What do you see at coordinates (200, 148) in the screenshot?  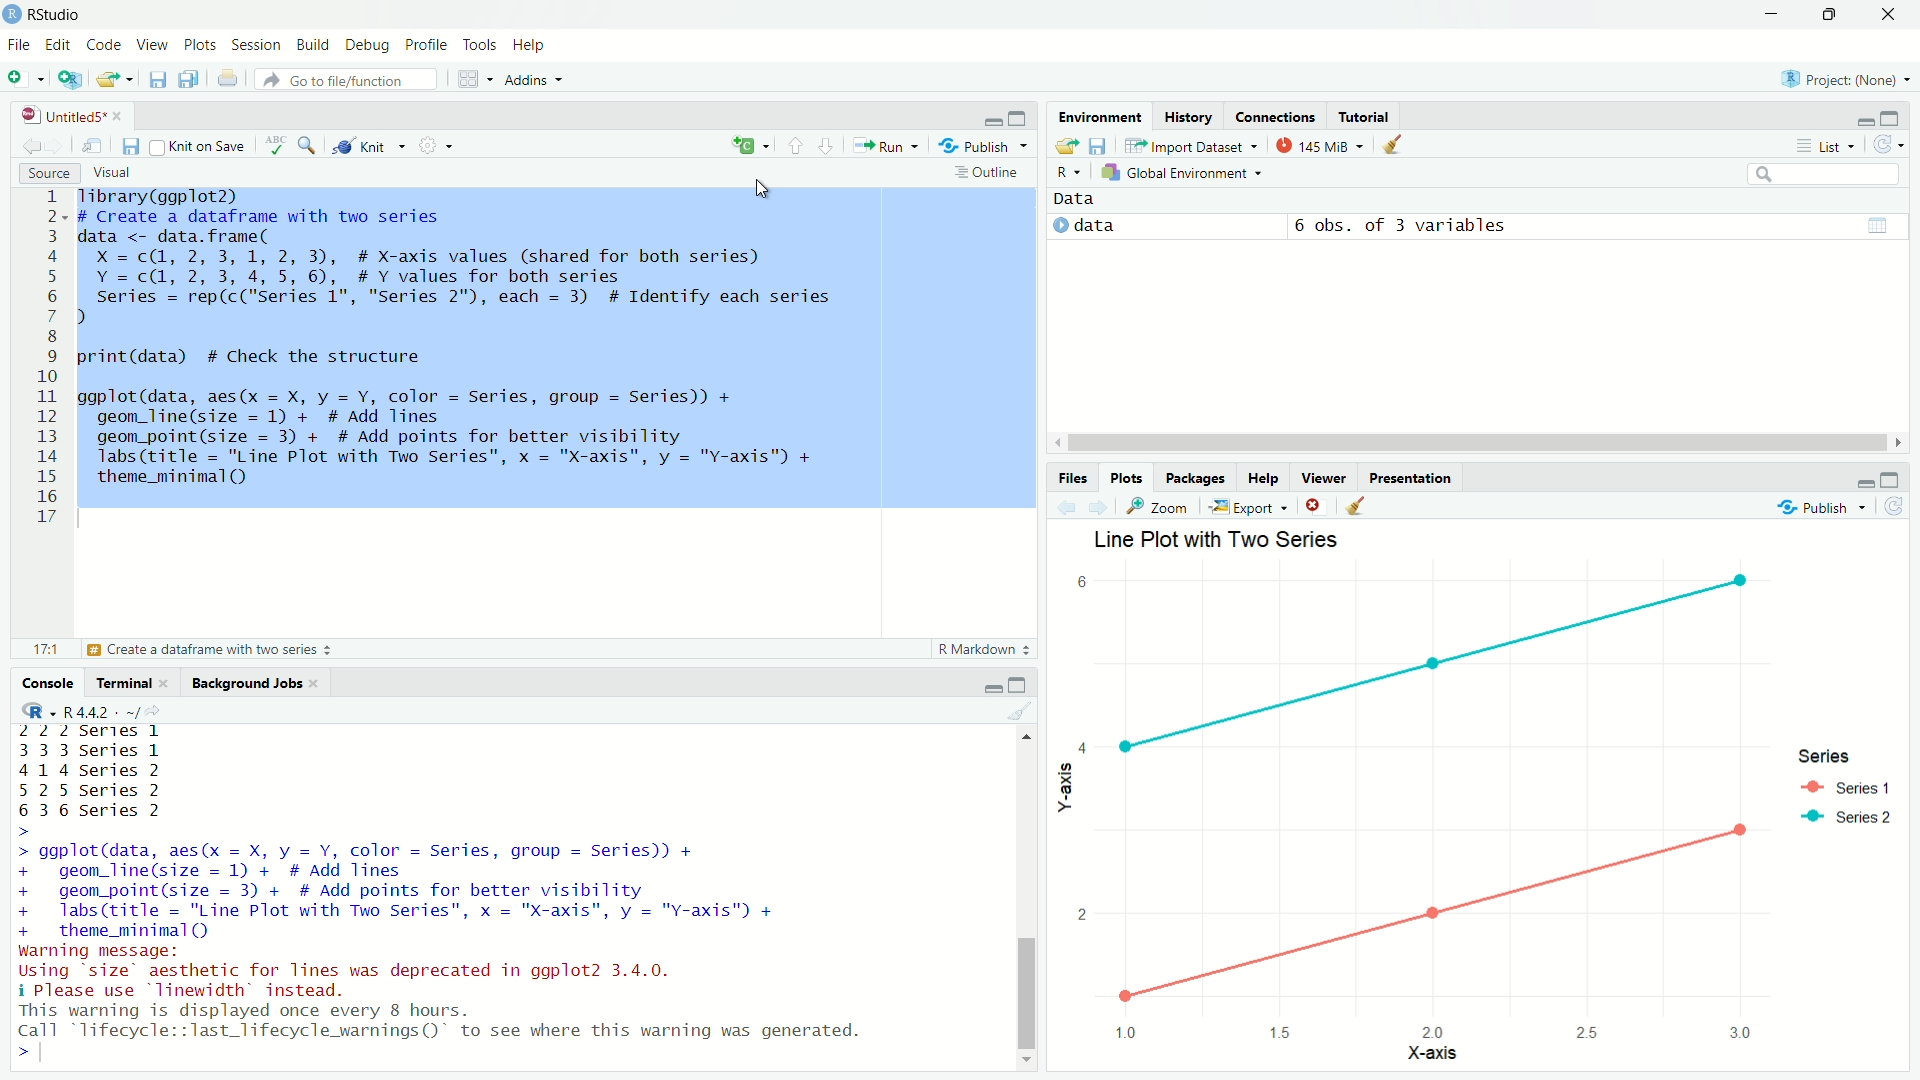 I see `Knit on save` at bounding box center [200, 148].